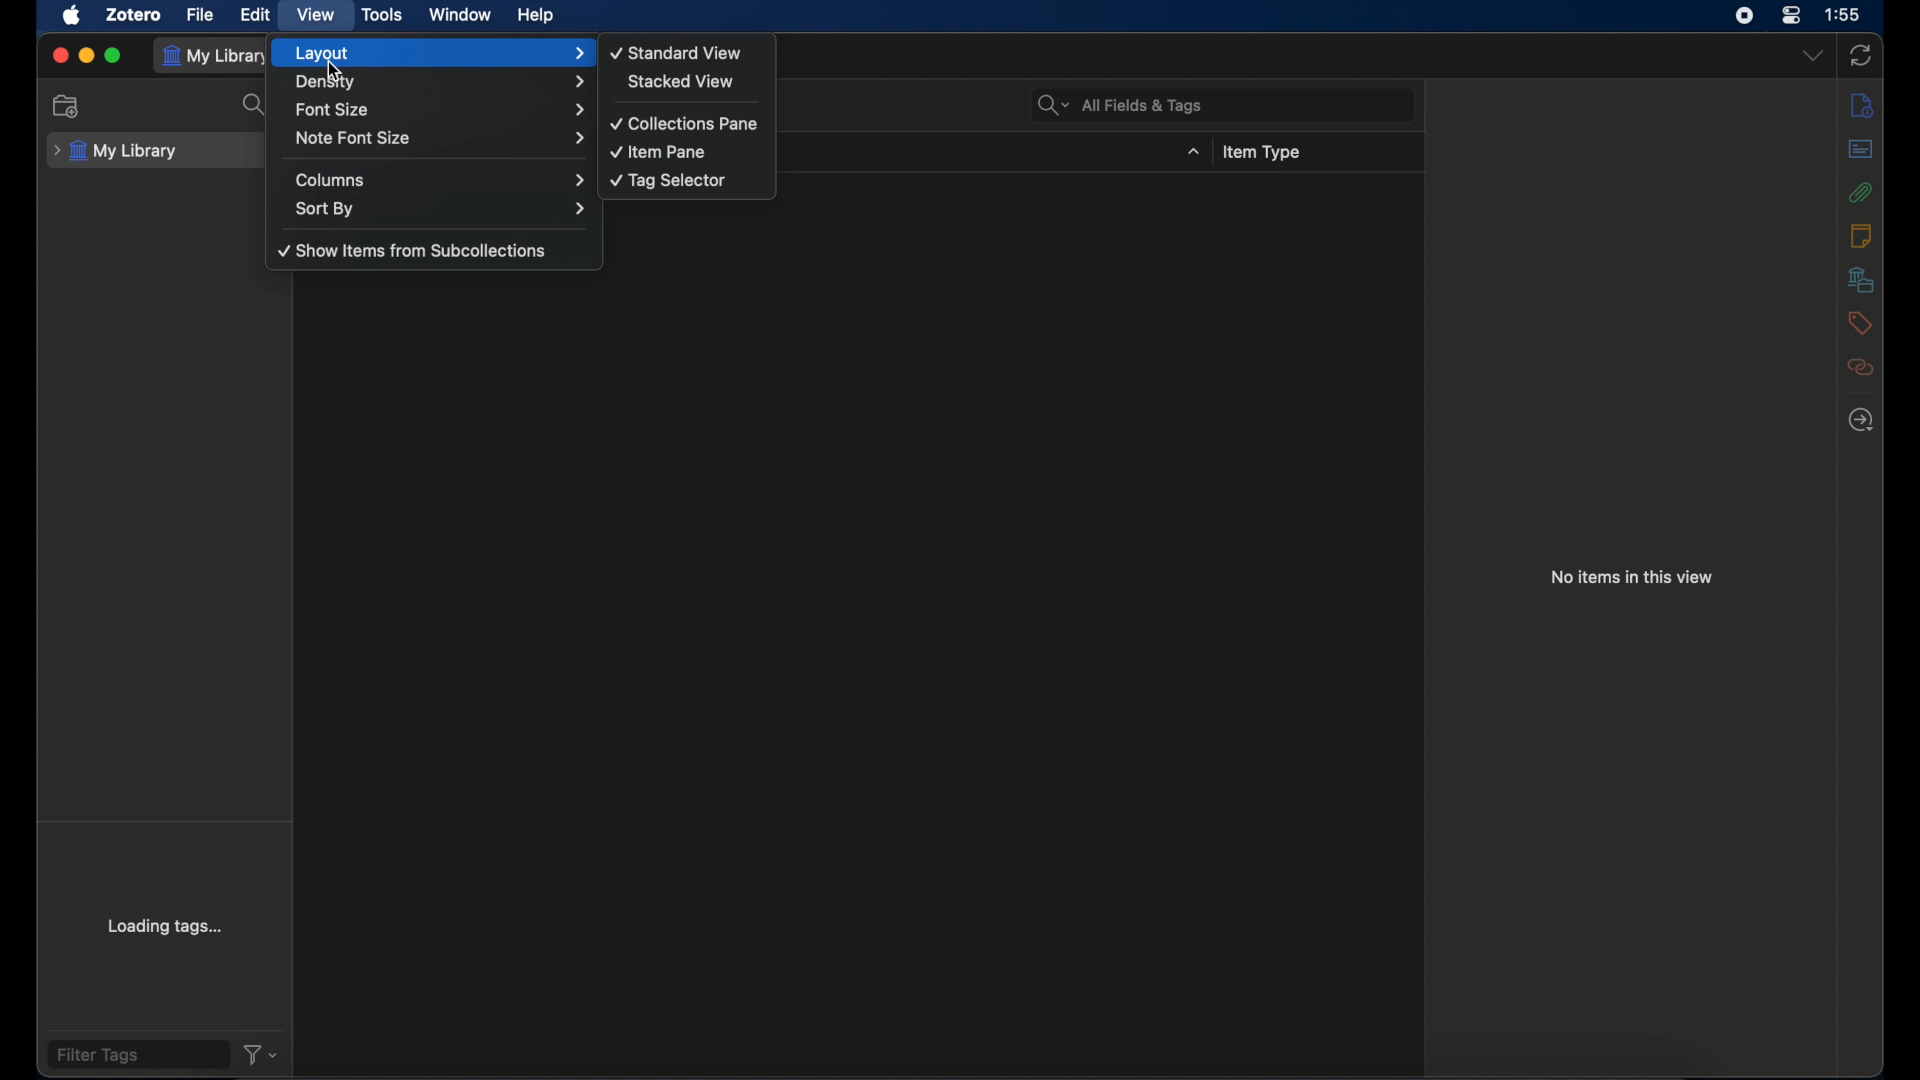 The height and width of the screenshot is (1080, 1920). Describe the element at coordinates (688, 124) in the screenshot. I see `collections pane` at that location.